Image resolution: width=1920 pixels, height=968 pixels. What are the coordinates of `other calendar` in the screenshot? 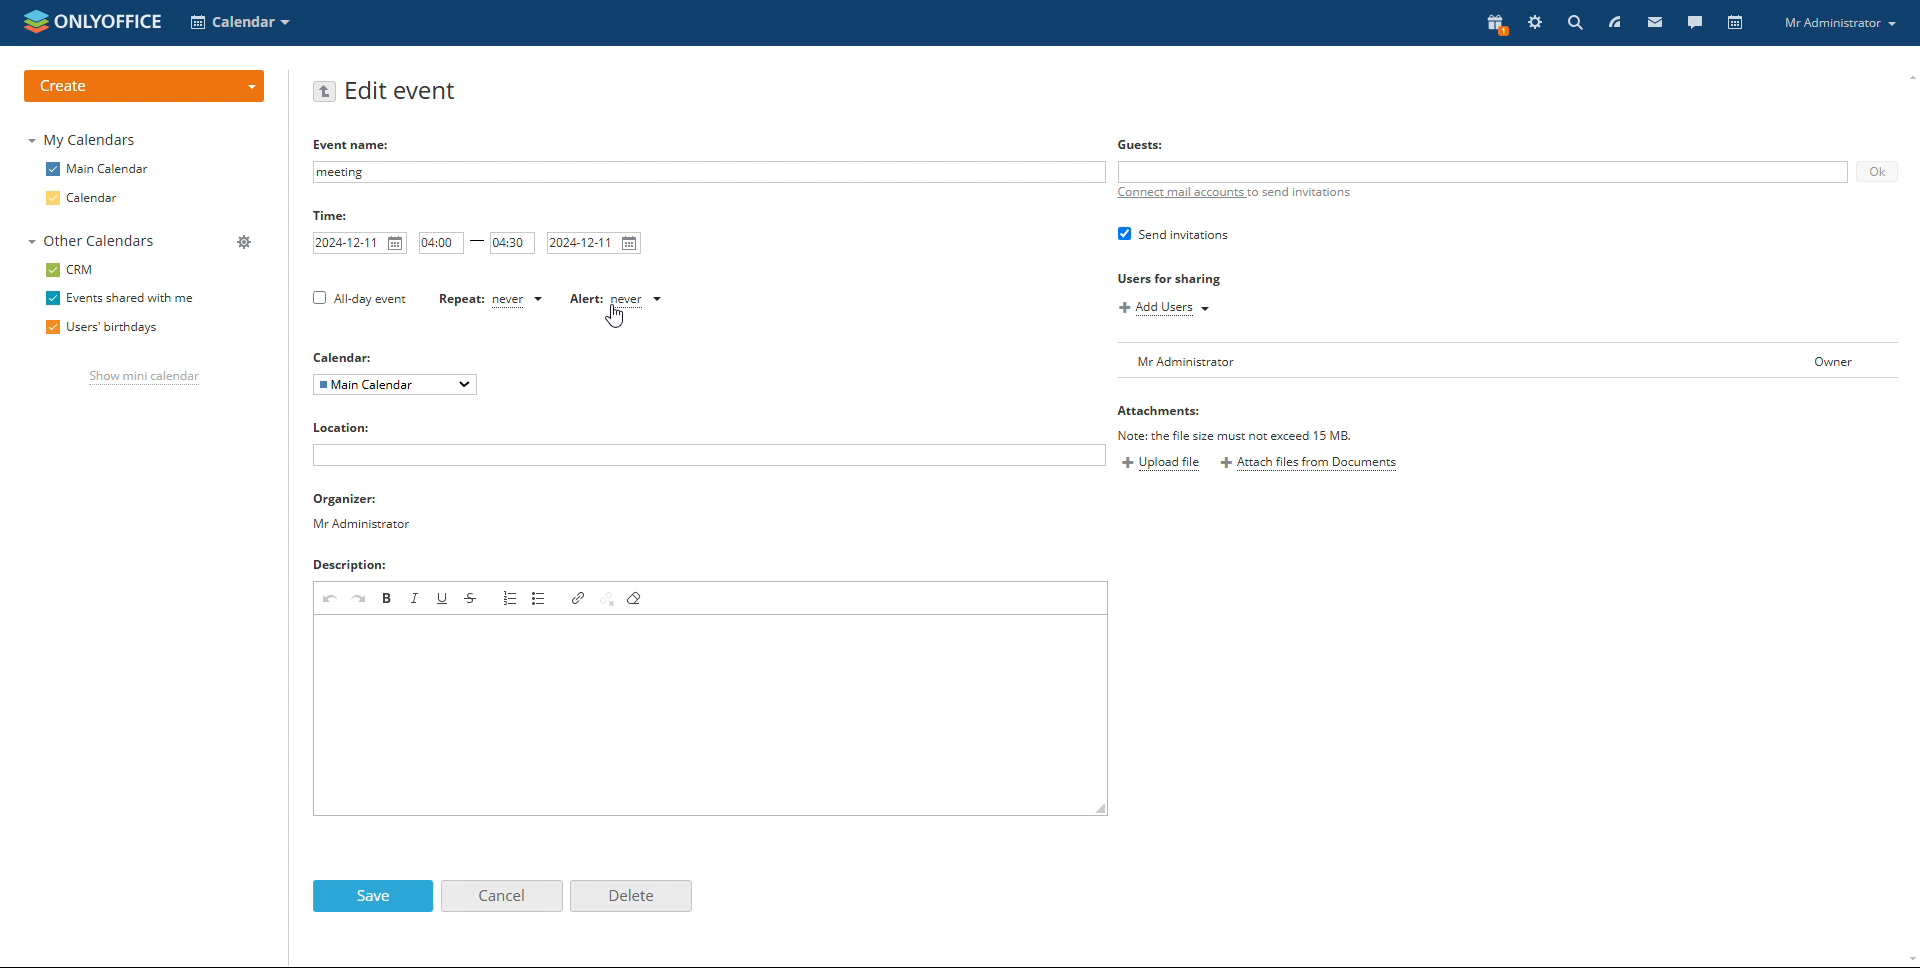 It's located at (90, 242).